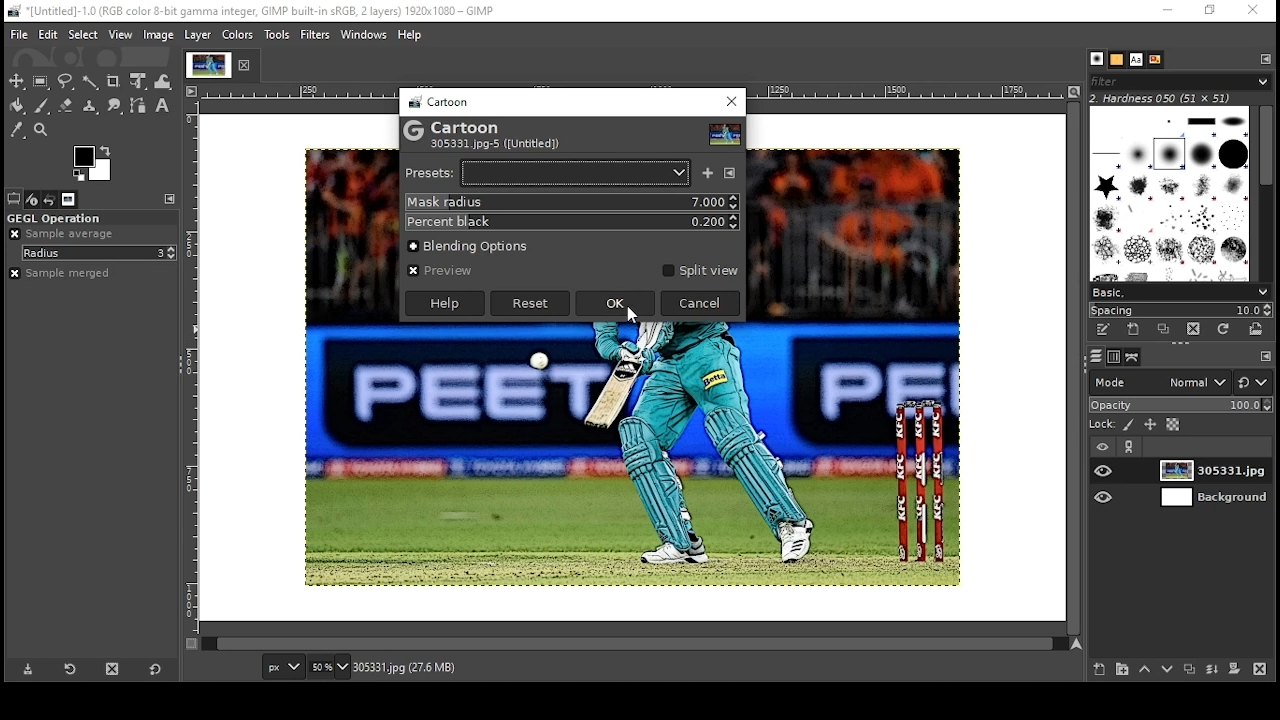 This screenshot has width=1280, height=720. I want to click on document history, so click(1156, 59).